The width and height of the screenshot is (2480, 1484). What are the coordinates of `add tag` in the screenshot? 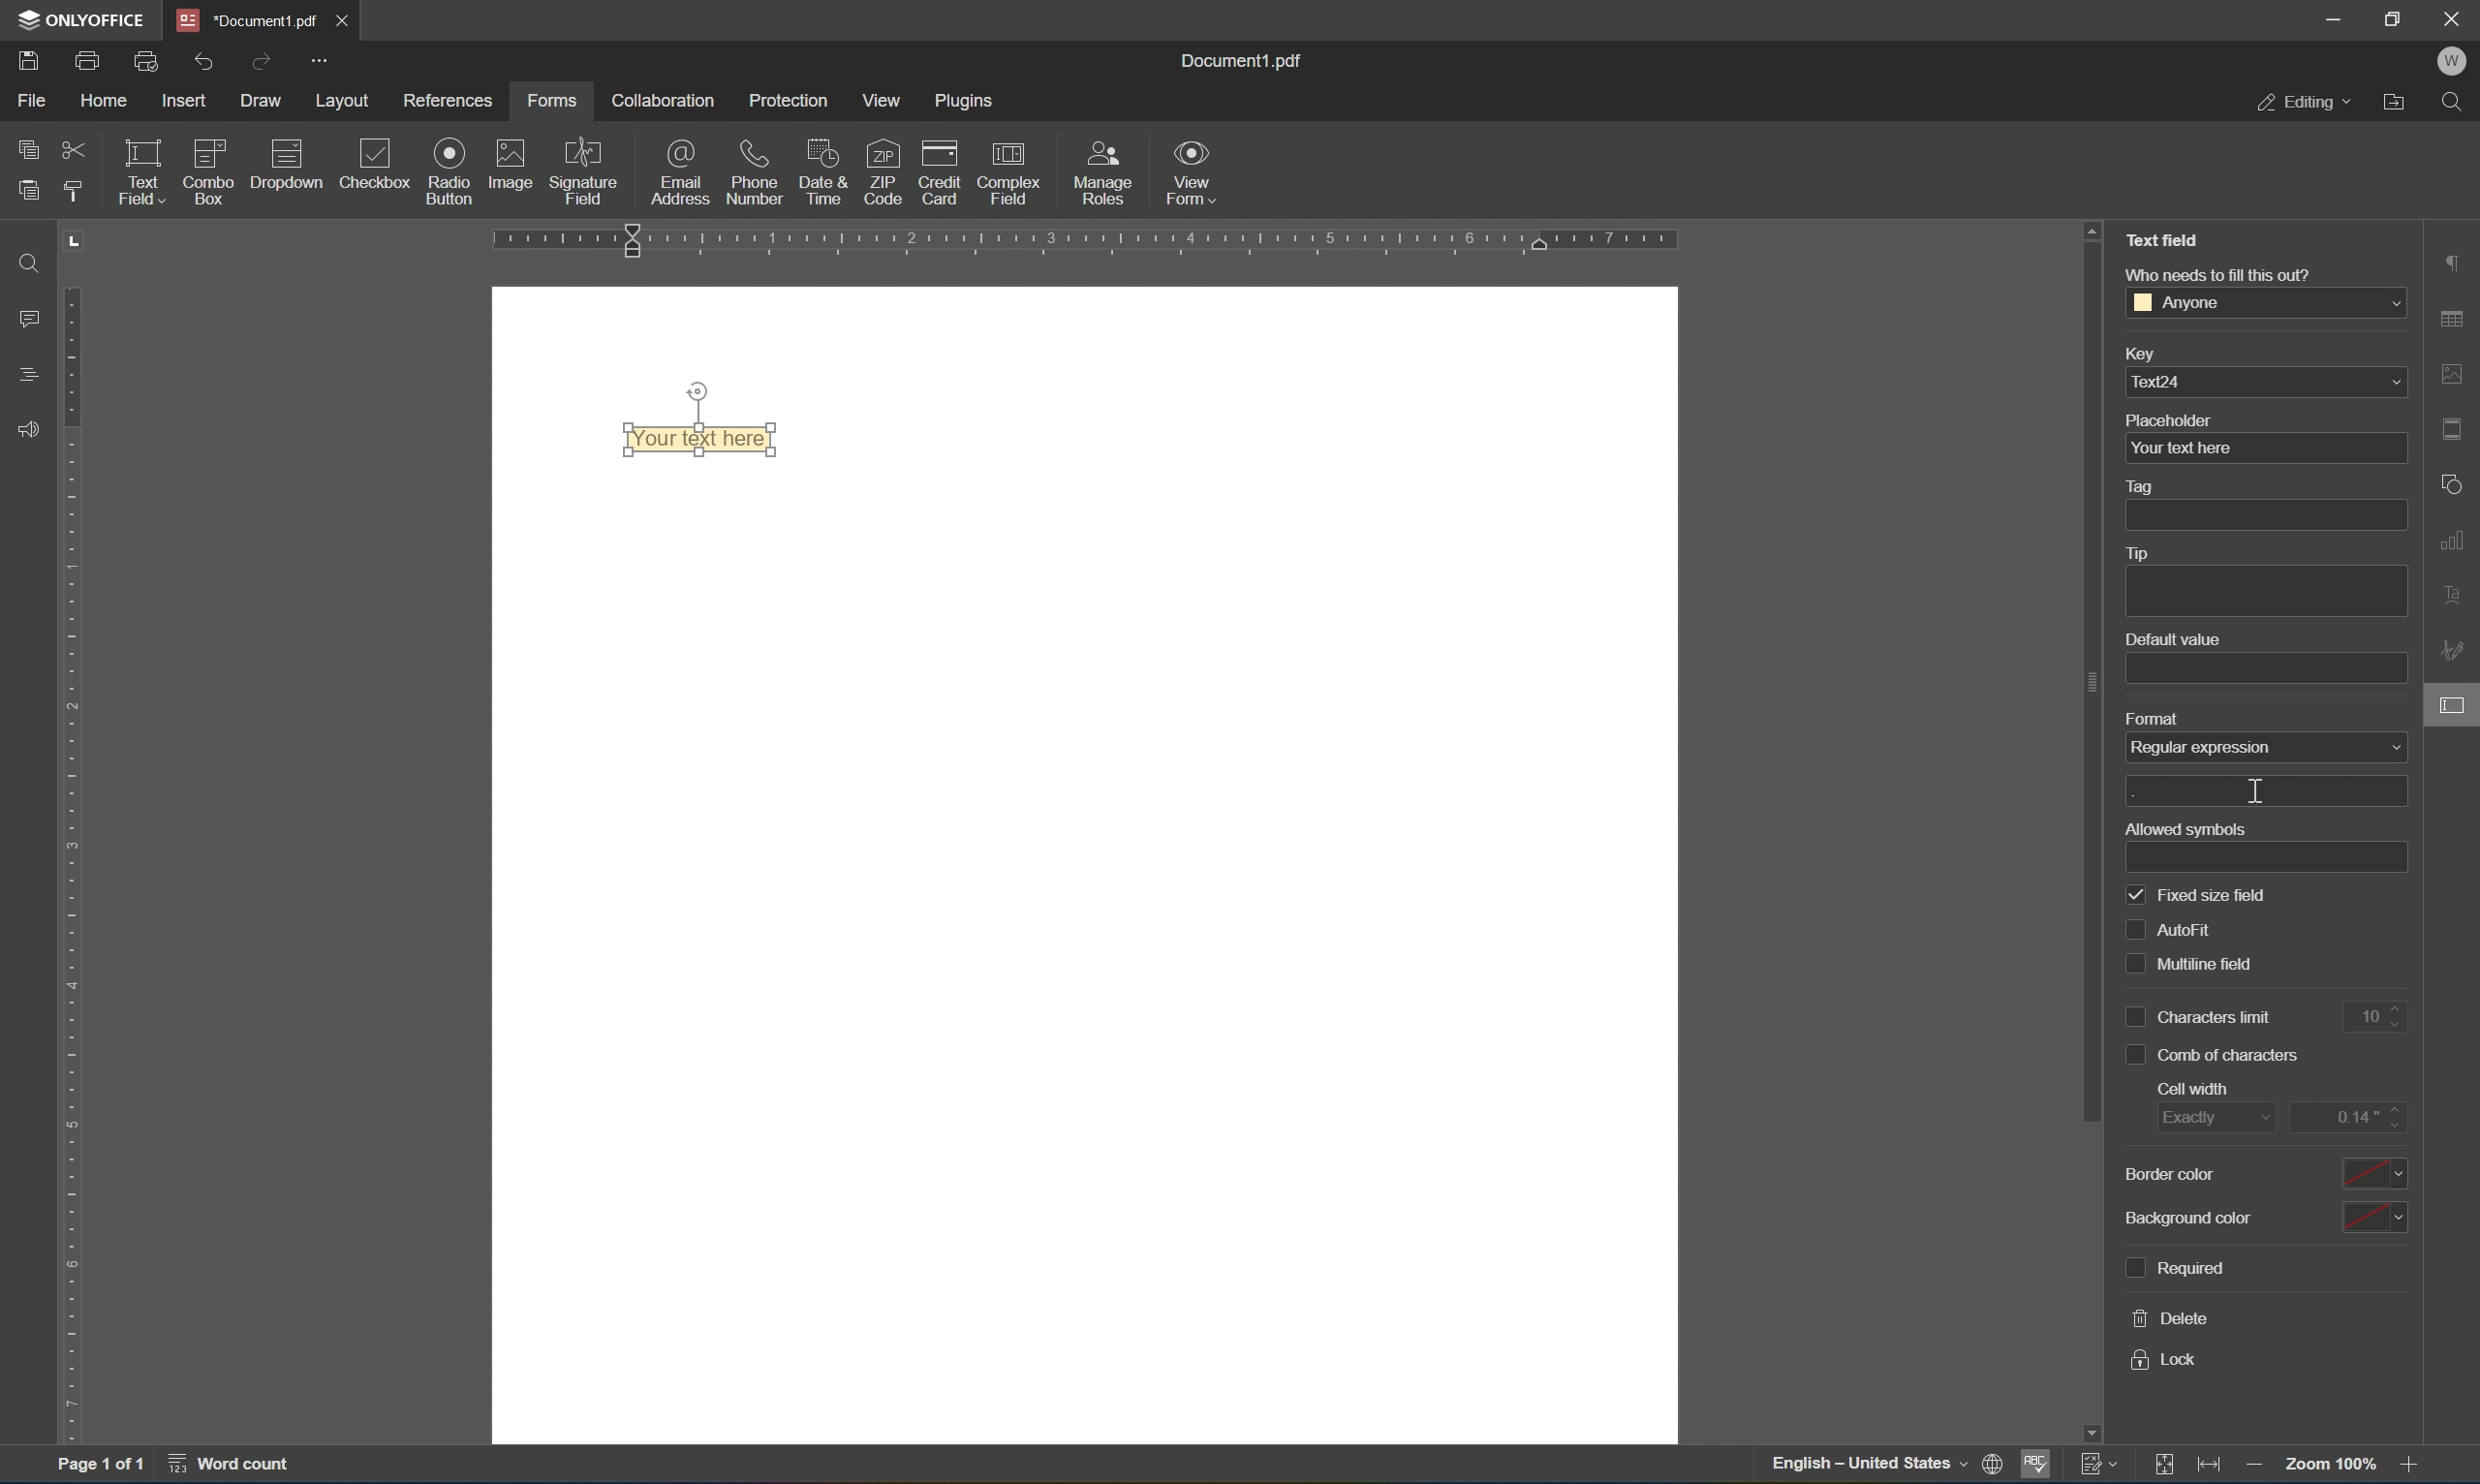 It's located at (2265, 515).